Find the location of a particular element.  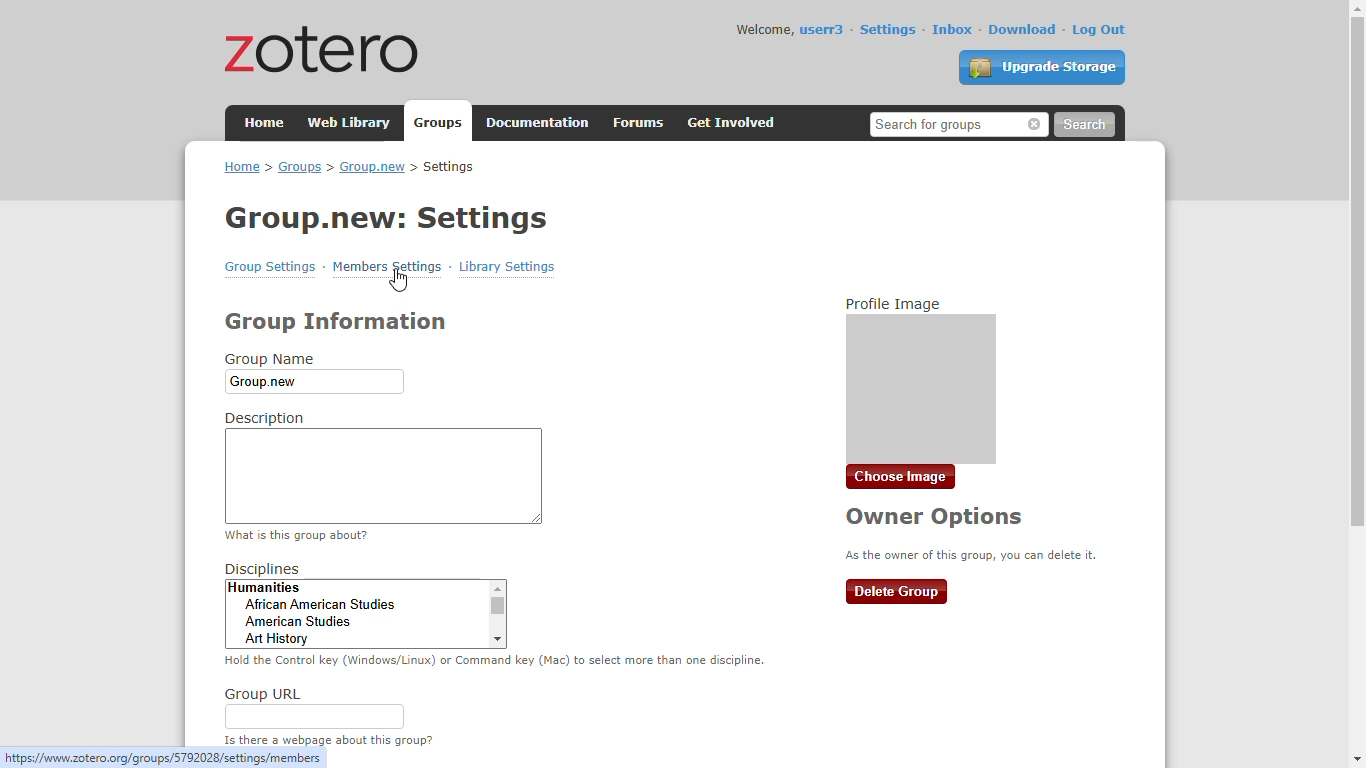

choose image is located at coordinates (902, 477).